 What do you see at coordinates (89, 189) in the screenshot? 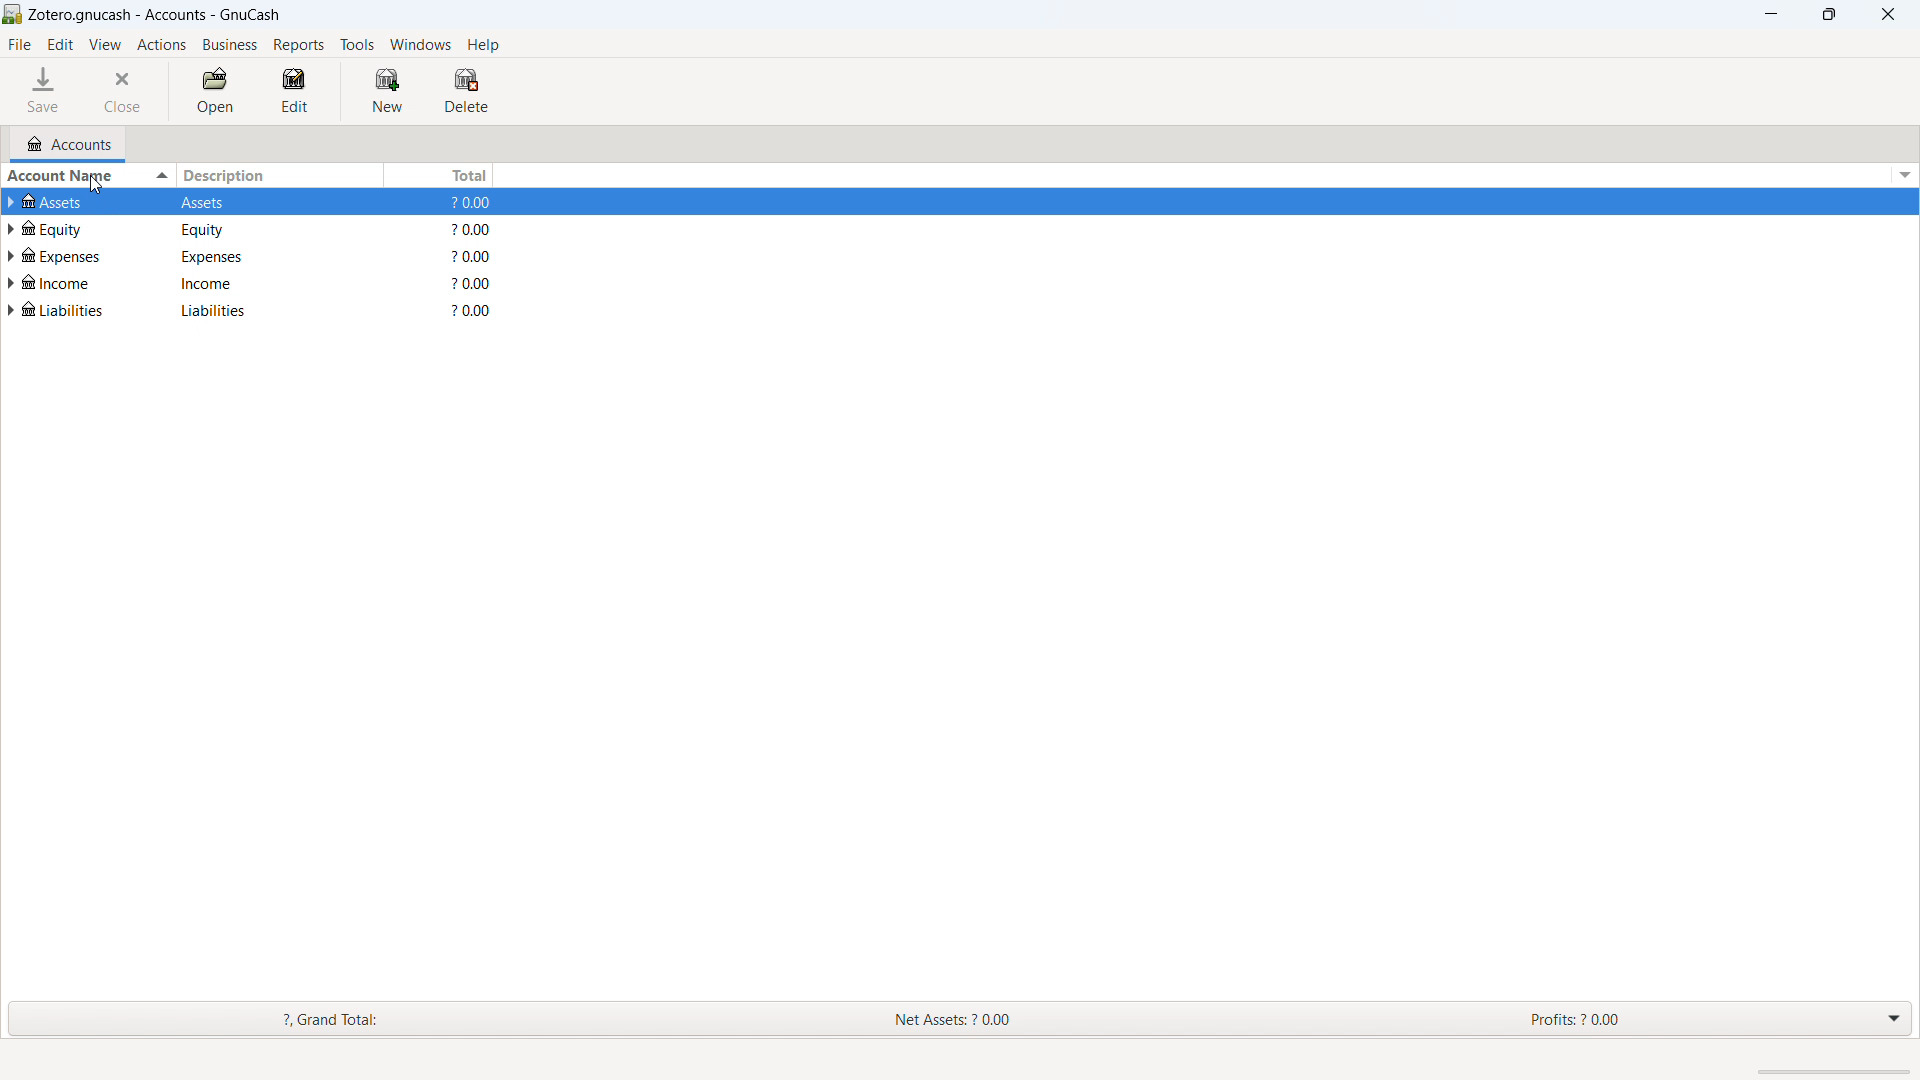
I see `cursor` at bounding box center [89, 189].